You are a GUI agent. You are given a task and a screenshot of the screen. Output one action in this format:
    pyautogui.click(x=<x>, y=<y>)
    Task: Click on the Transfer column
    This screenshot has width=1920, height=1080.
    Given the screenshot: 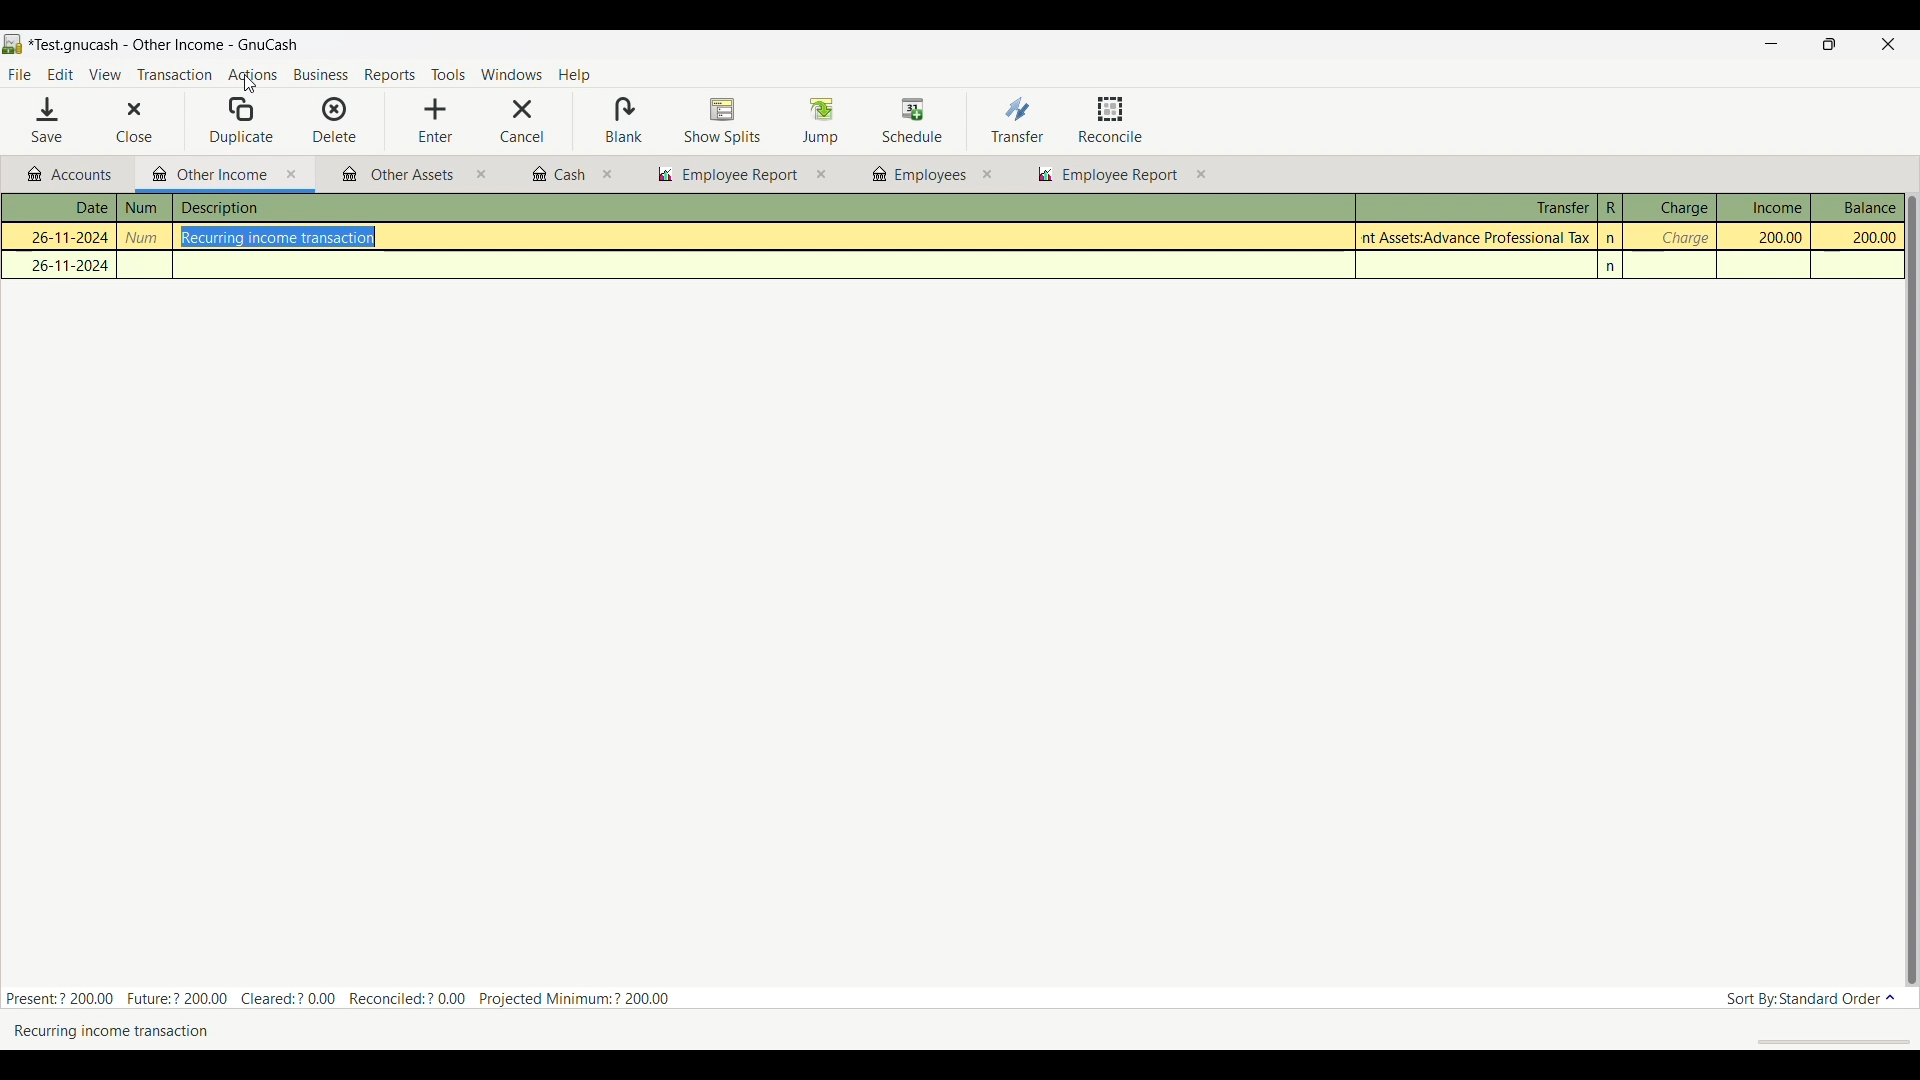 What is the action you would take?
    pyautogui.click(x=1475, y=205)
    